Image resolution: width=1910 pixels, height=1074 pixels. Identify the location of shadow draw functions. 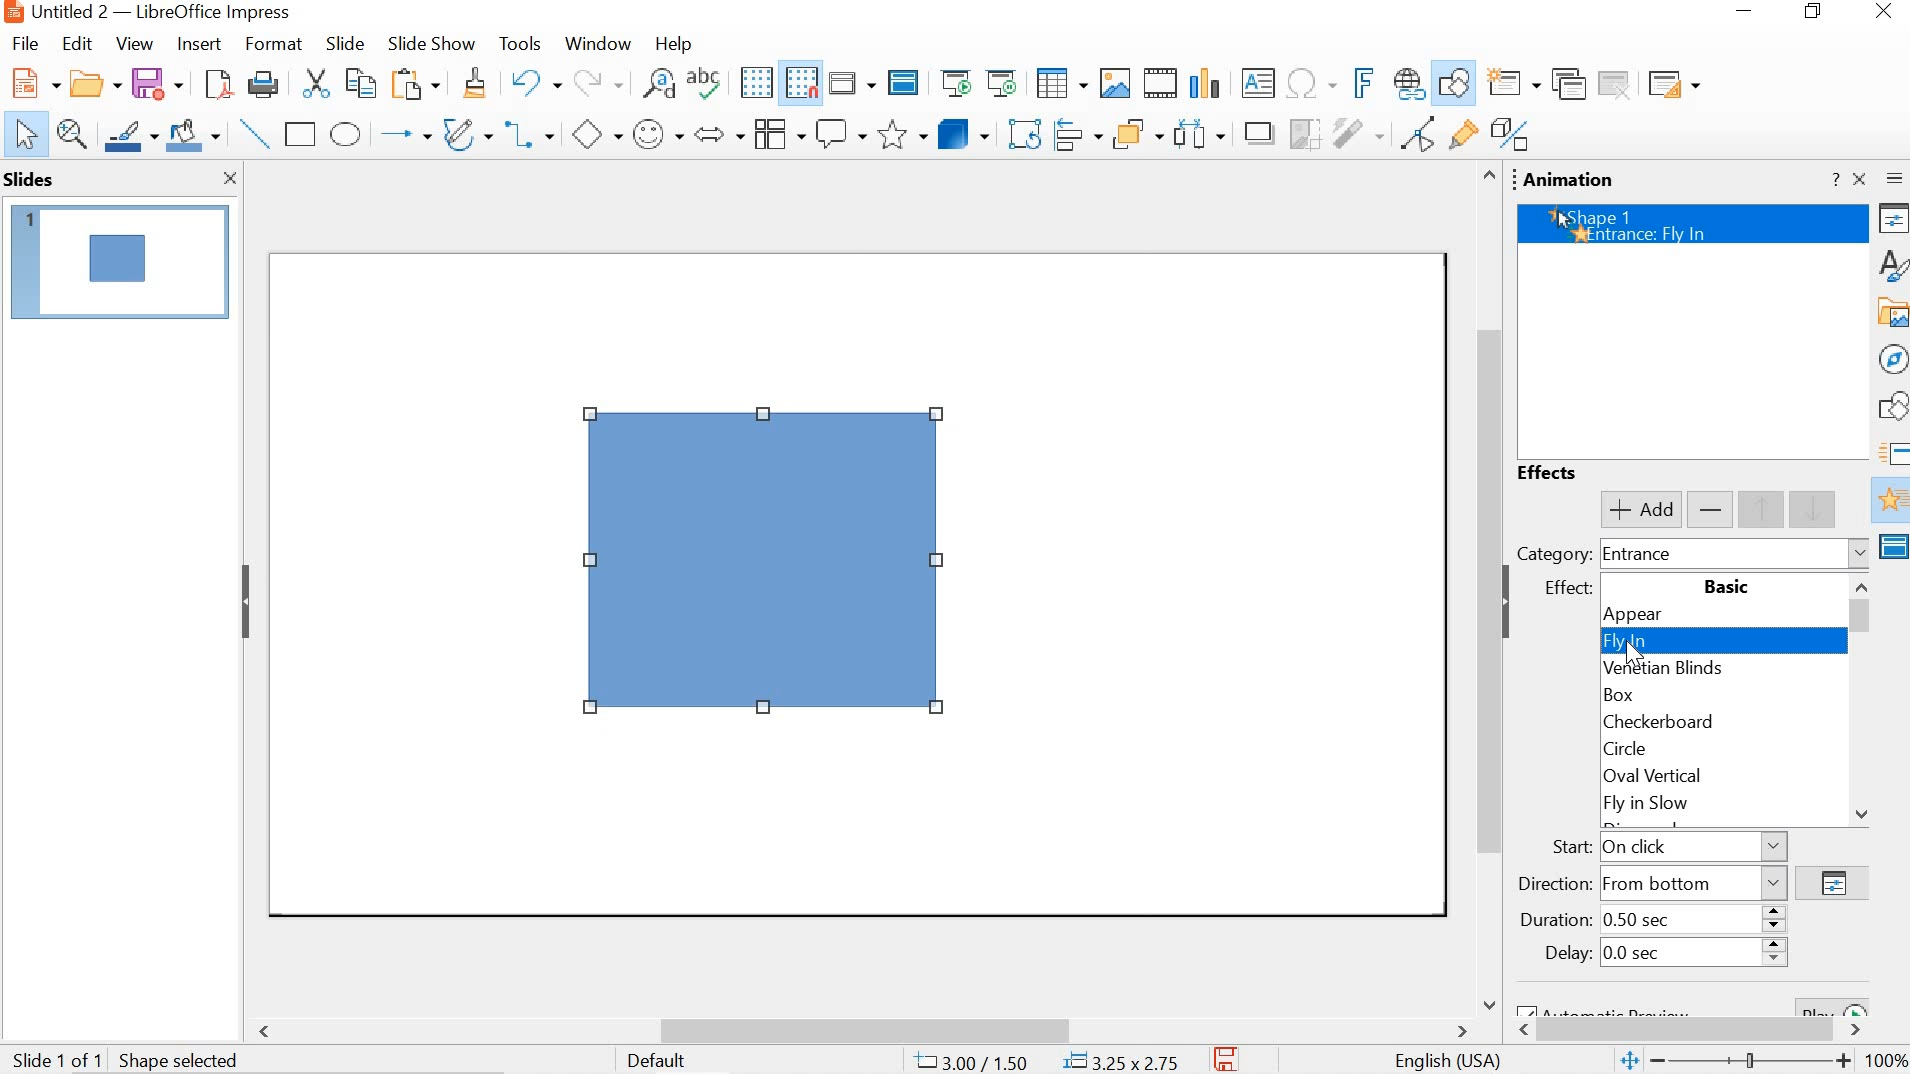
(1453, 81).